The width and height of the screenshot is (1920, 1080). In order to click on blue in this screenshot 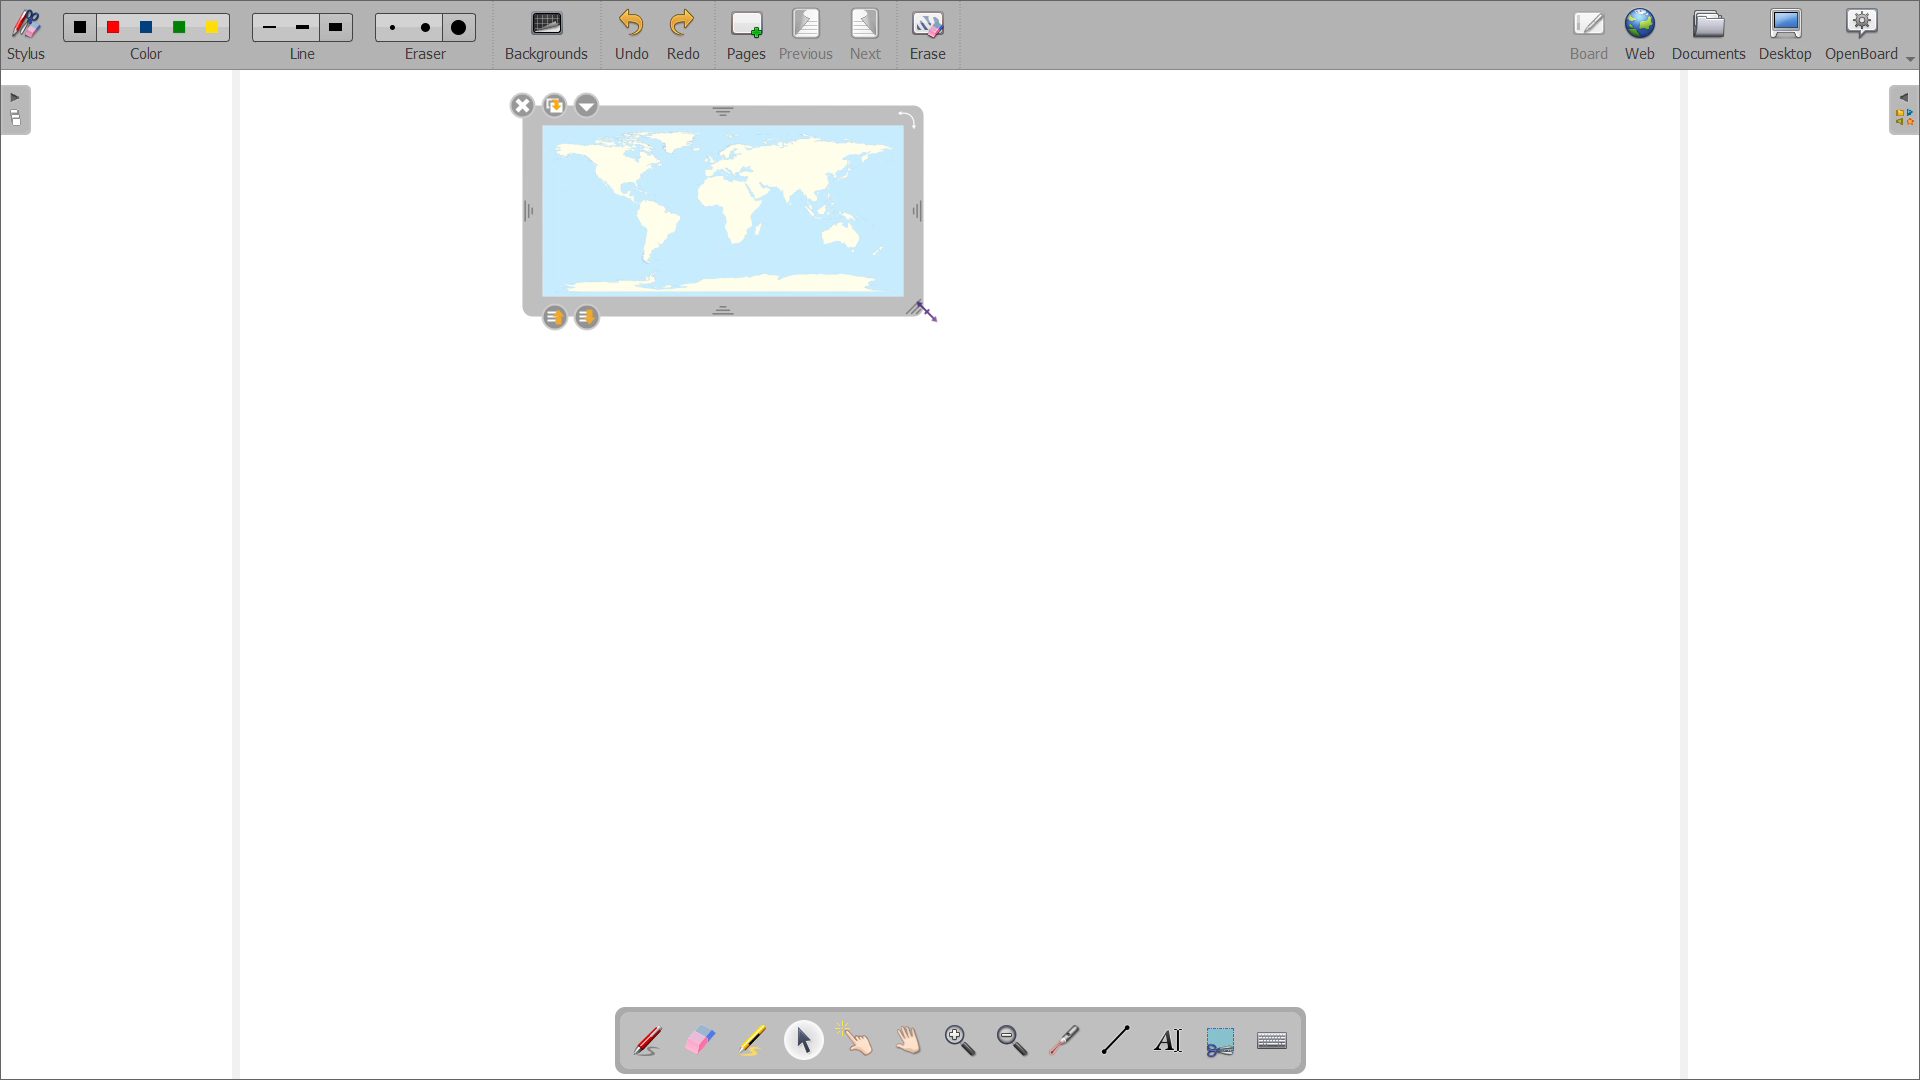, I will do `click(148, 27)`.